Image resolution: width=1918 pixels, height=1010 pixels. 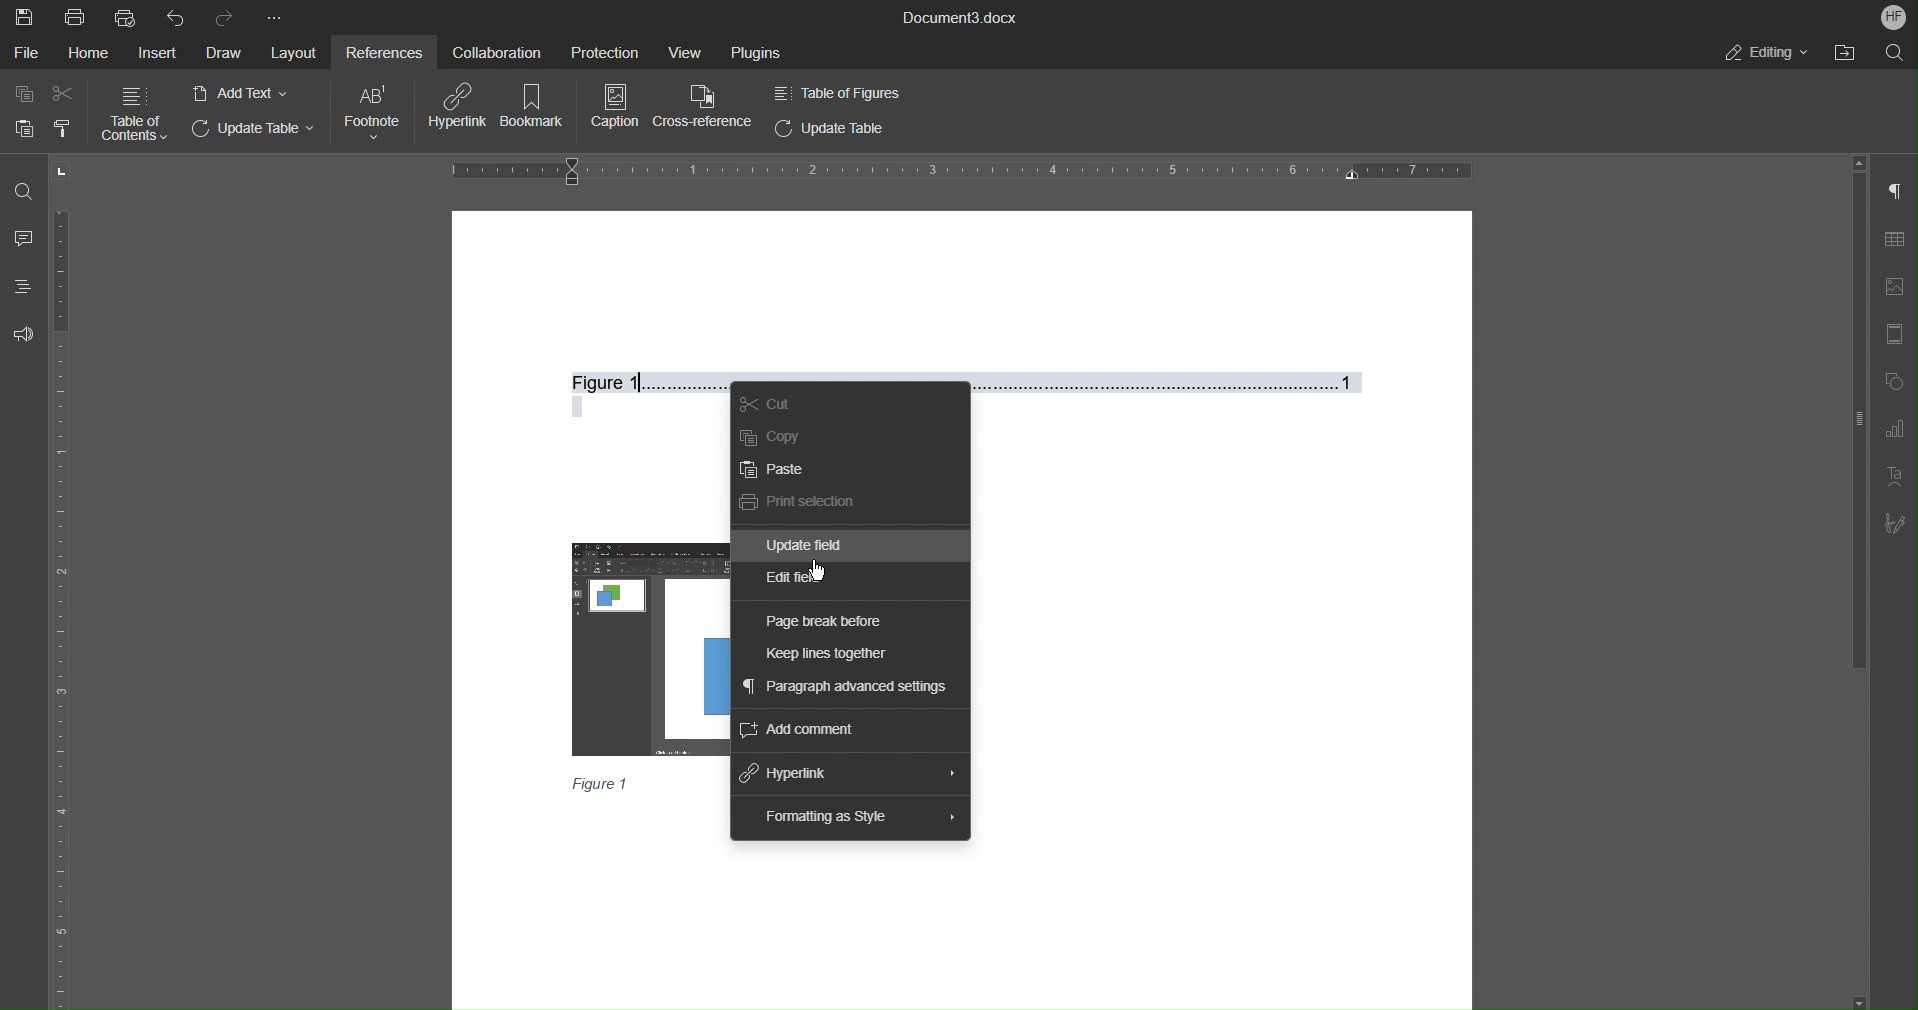 What do you see at coordinates (63, 128) in the screenshot?
I see `Copy Style` at bounding box center [63, 128].